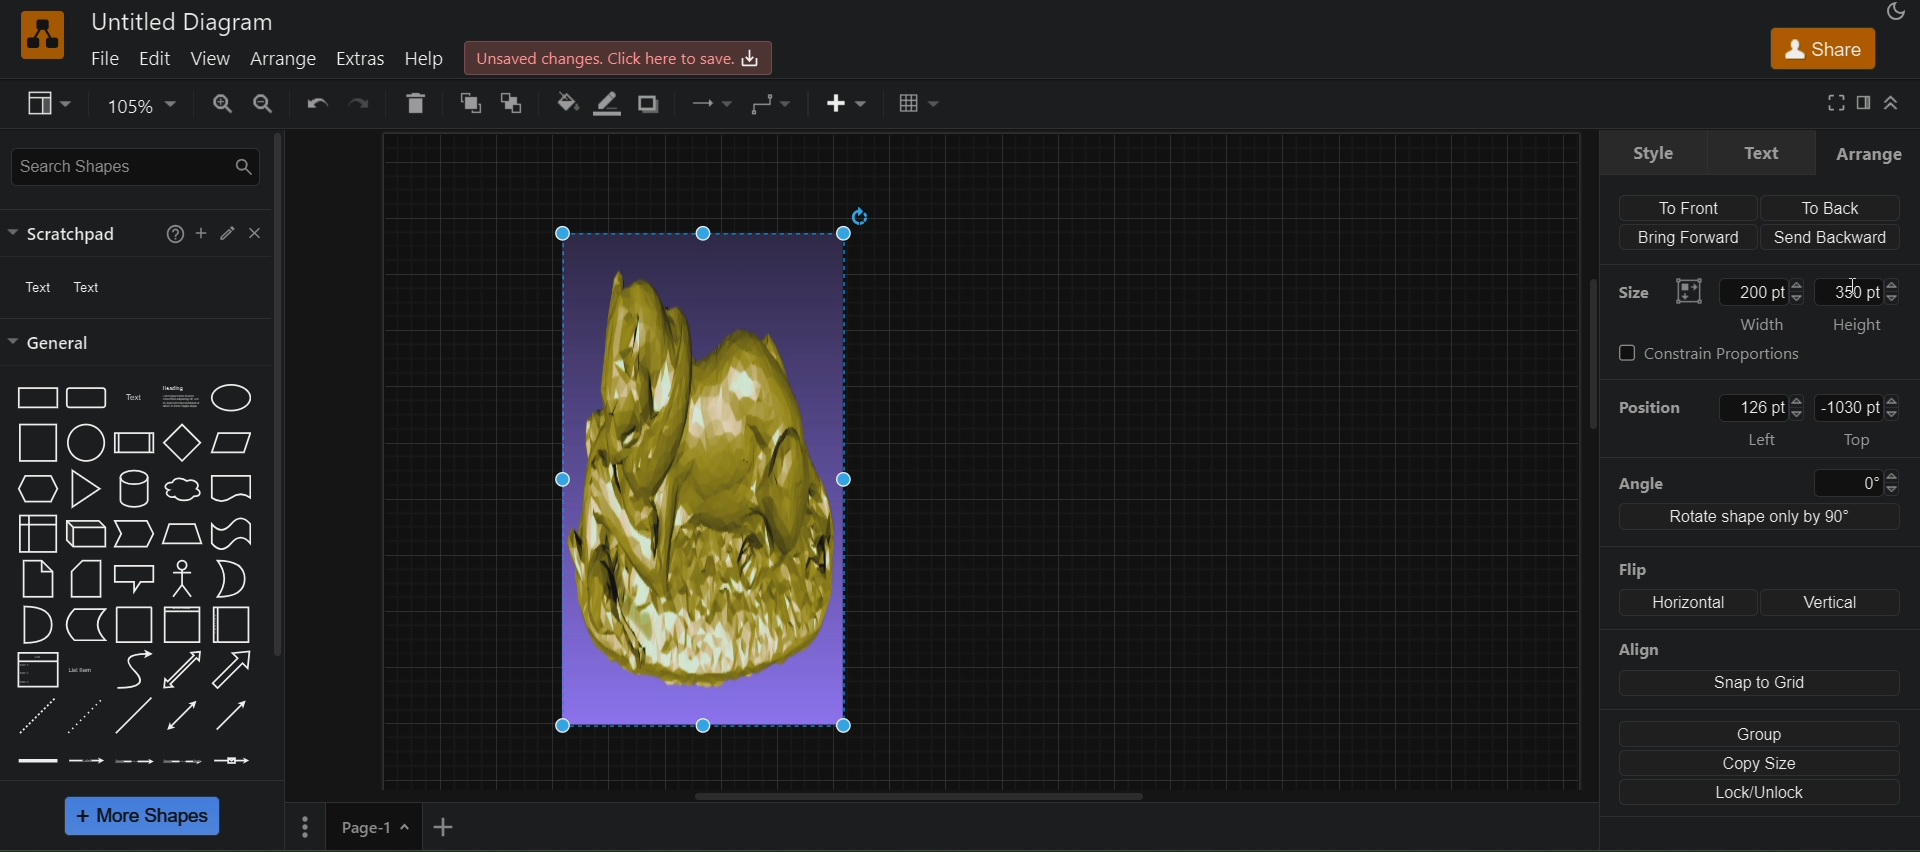 The width and height of the screenshot is (1920, 852). Describe the element at coordinates (217, 104) in the screenshot. I see `zoom in` at that location.